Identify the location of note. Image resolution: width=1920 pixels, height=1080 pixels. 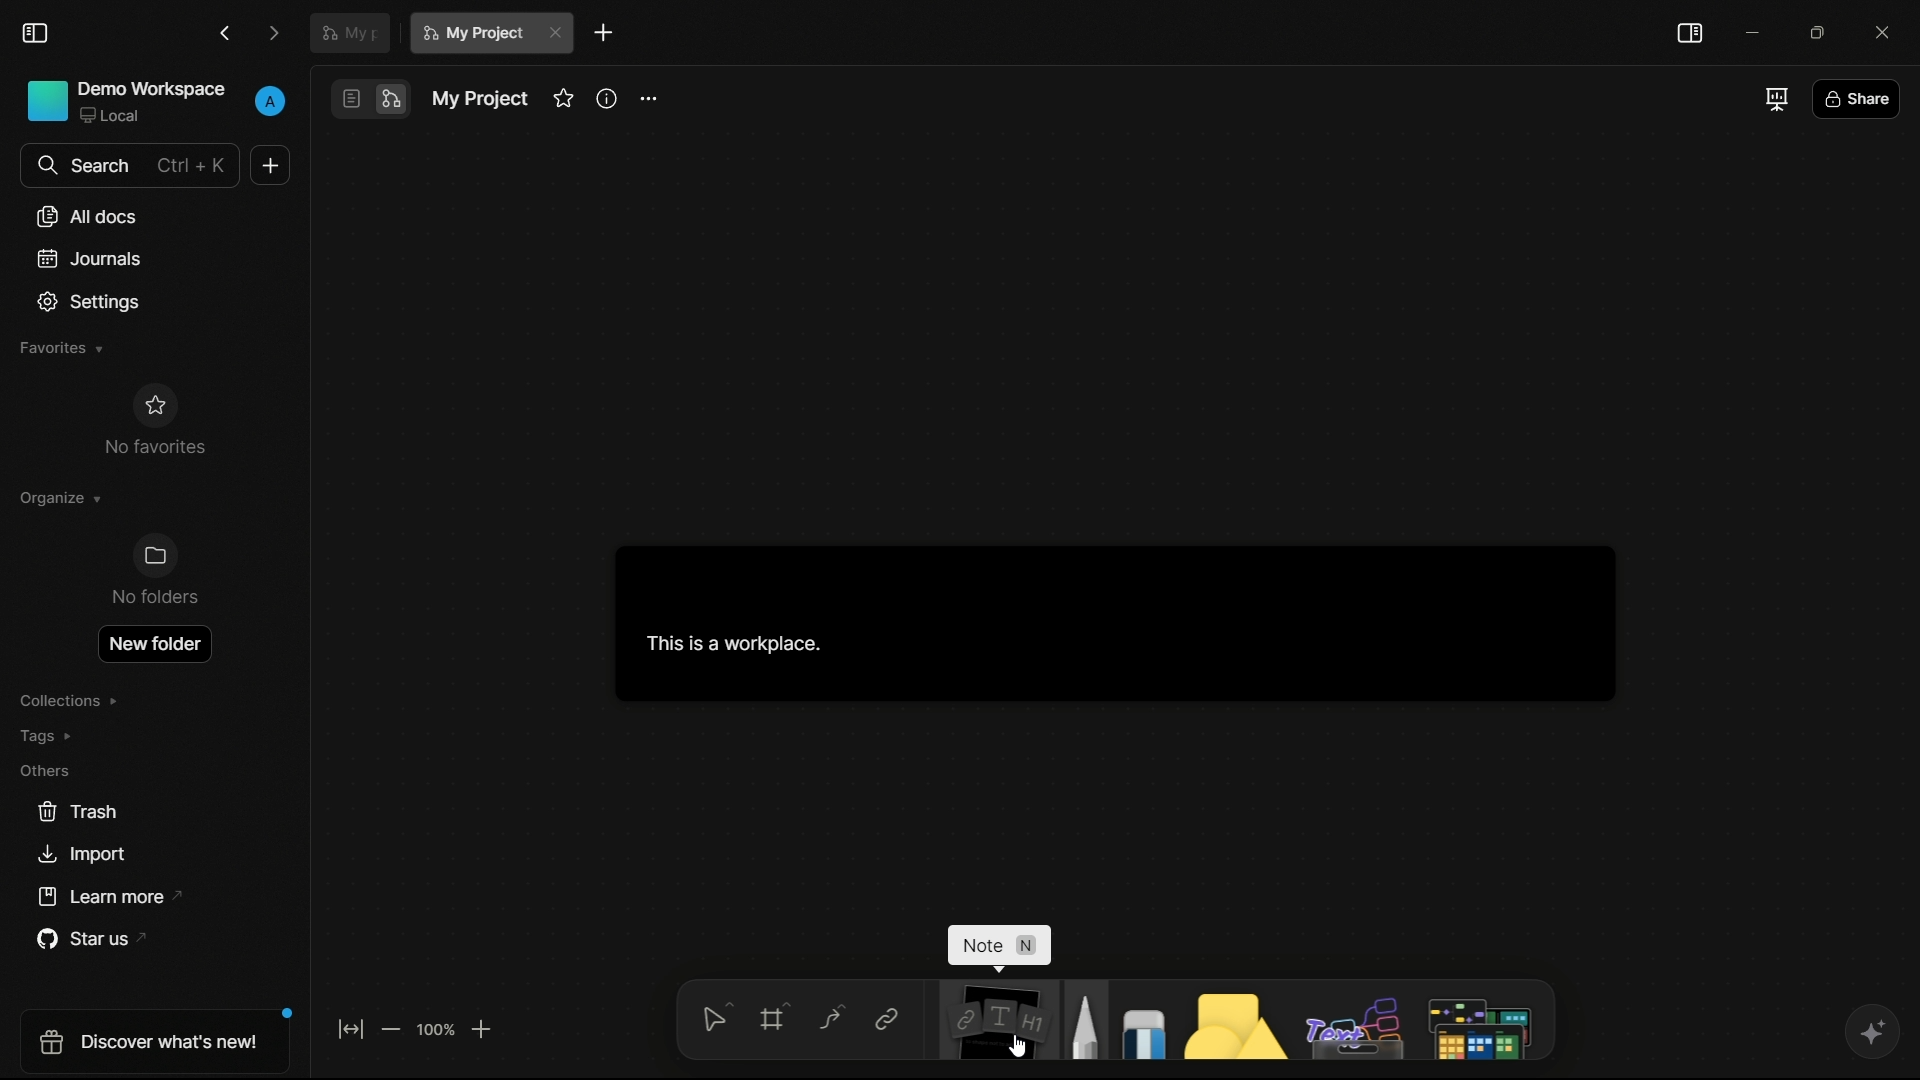
(992, 1022).